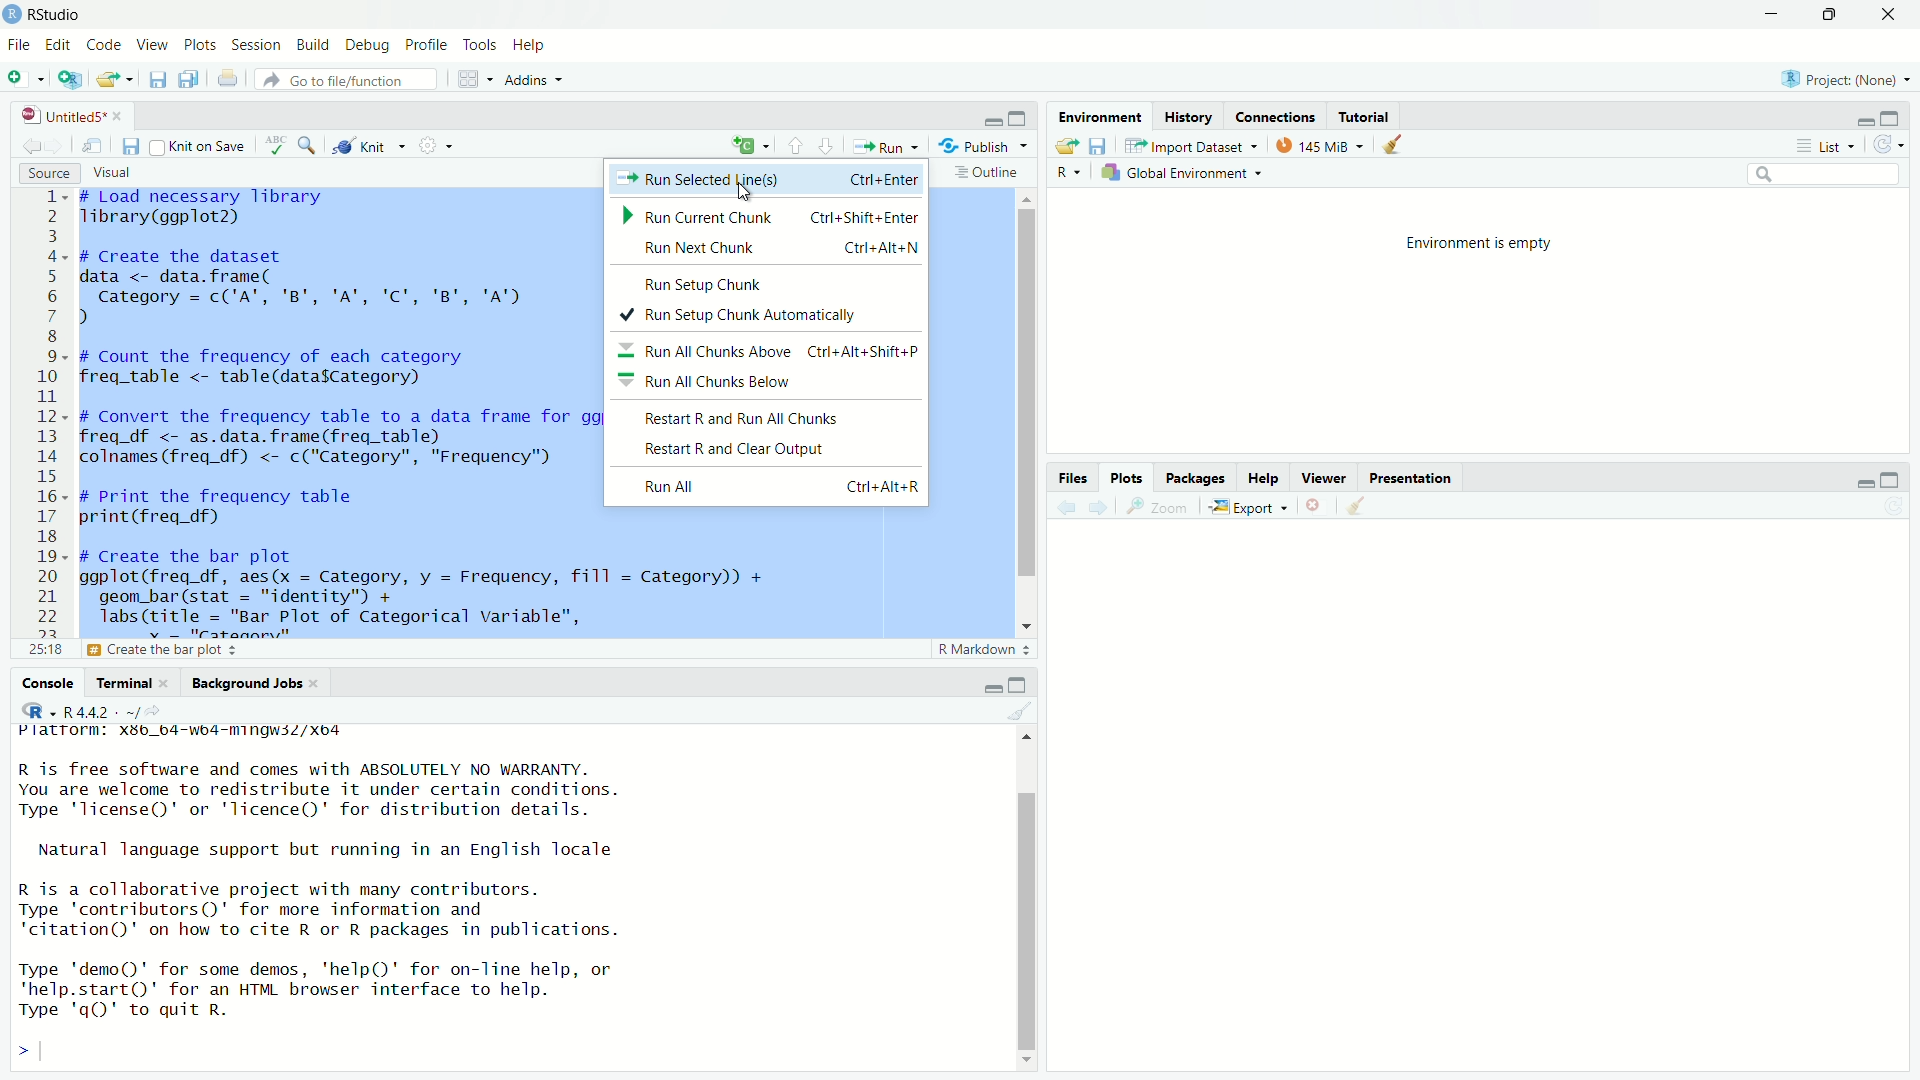  What do you see at coordinates (1030, 711) in the screenshot?
I see `clear console` at bounding box center [1030, 711].